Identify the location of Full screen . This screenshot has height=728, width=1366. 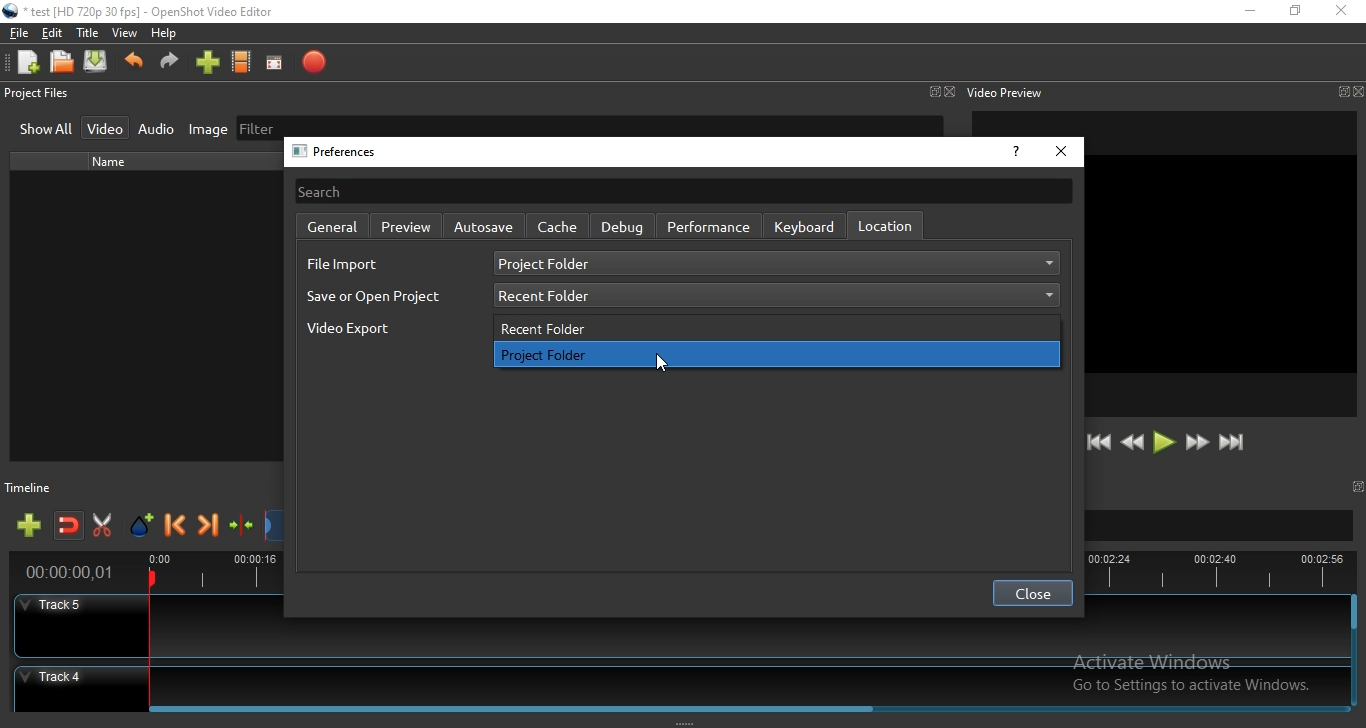
(278, 63).